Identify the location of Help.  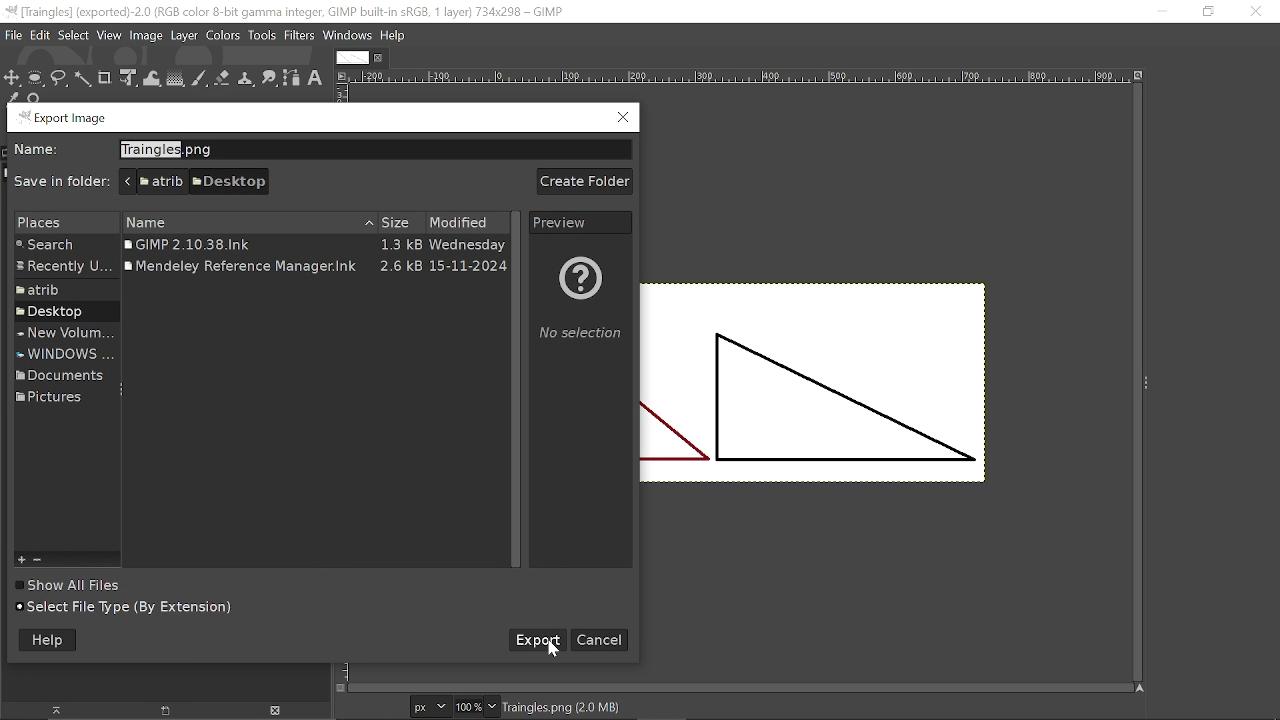
(47, 640).